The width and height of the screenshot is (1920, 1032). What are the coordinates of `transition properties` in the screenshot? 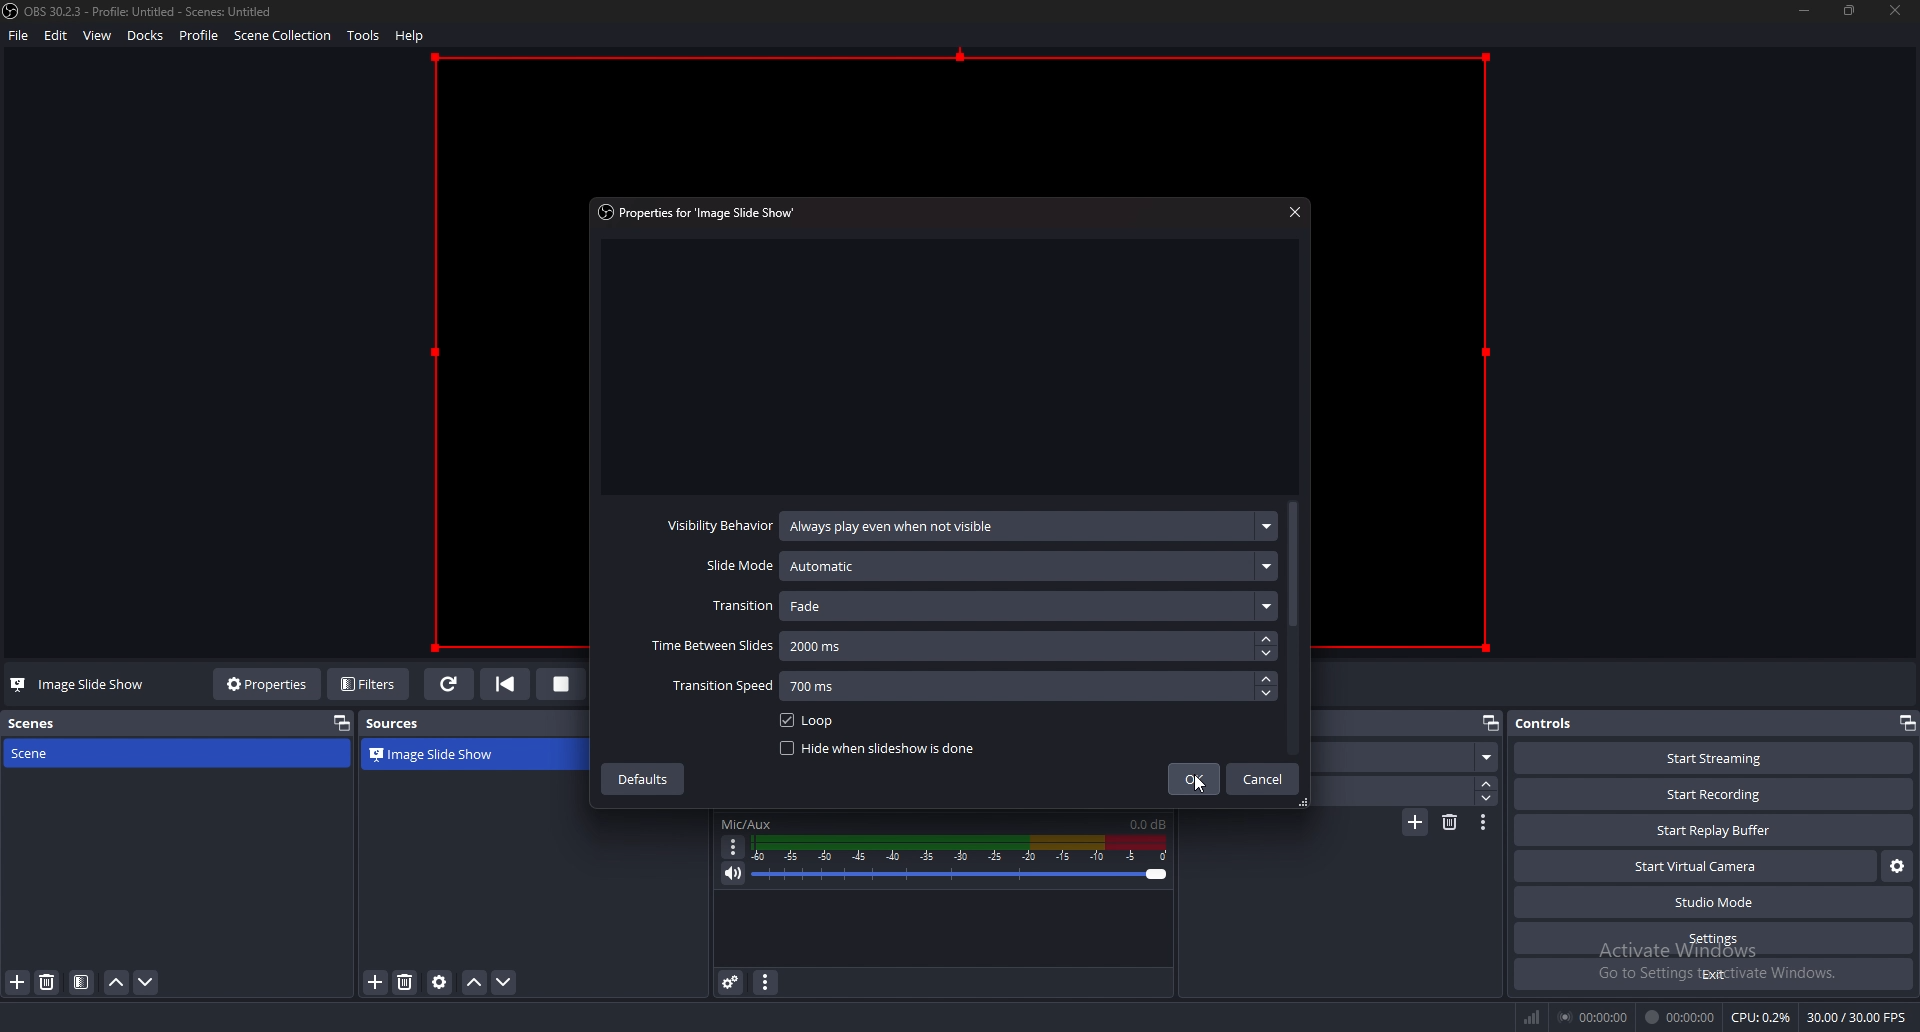 It's located at (1484, 823).